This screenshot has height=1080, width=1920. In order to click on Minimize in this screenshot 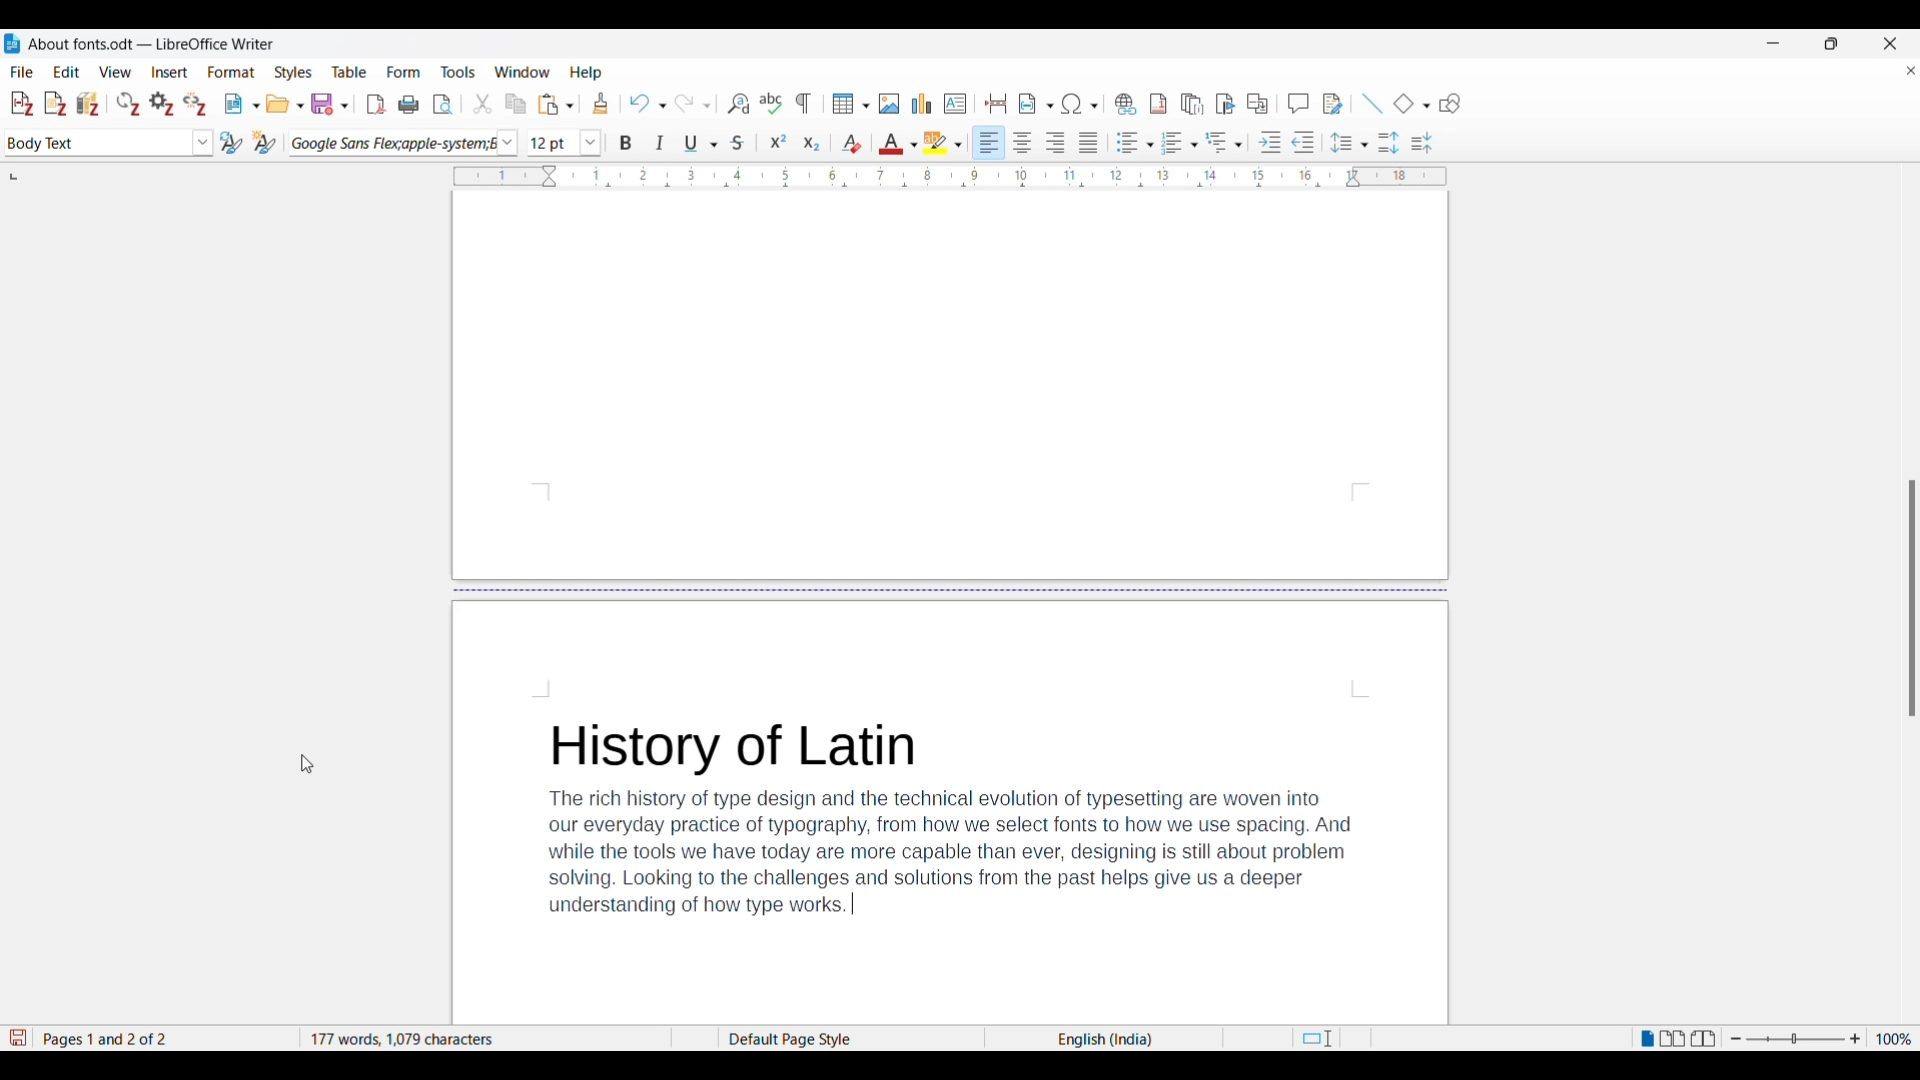, I will do `click(1773, 43)`.